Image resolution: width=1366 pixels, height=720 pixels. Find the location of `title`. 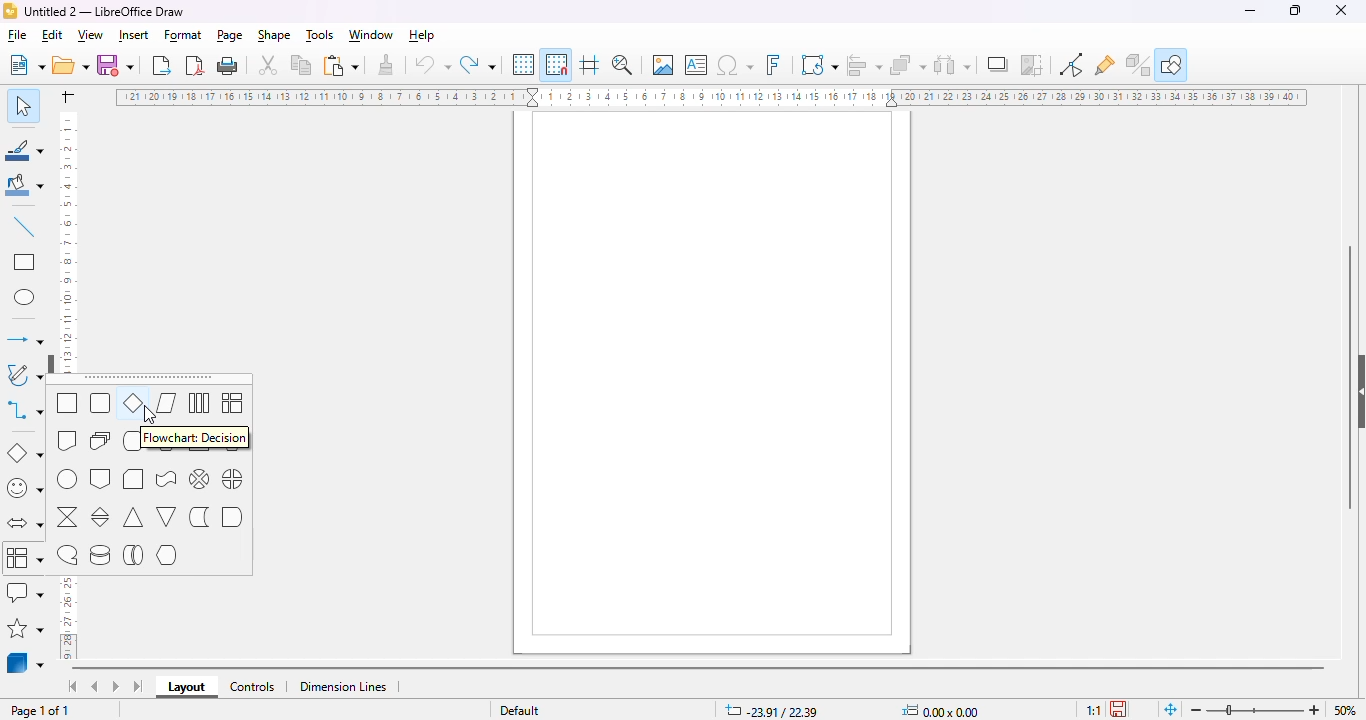

title is located at coordinates (106, 11).